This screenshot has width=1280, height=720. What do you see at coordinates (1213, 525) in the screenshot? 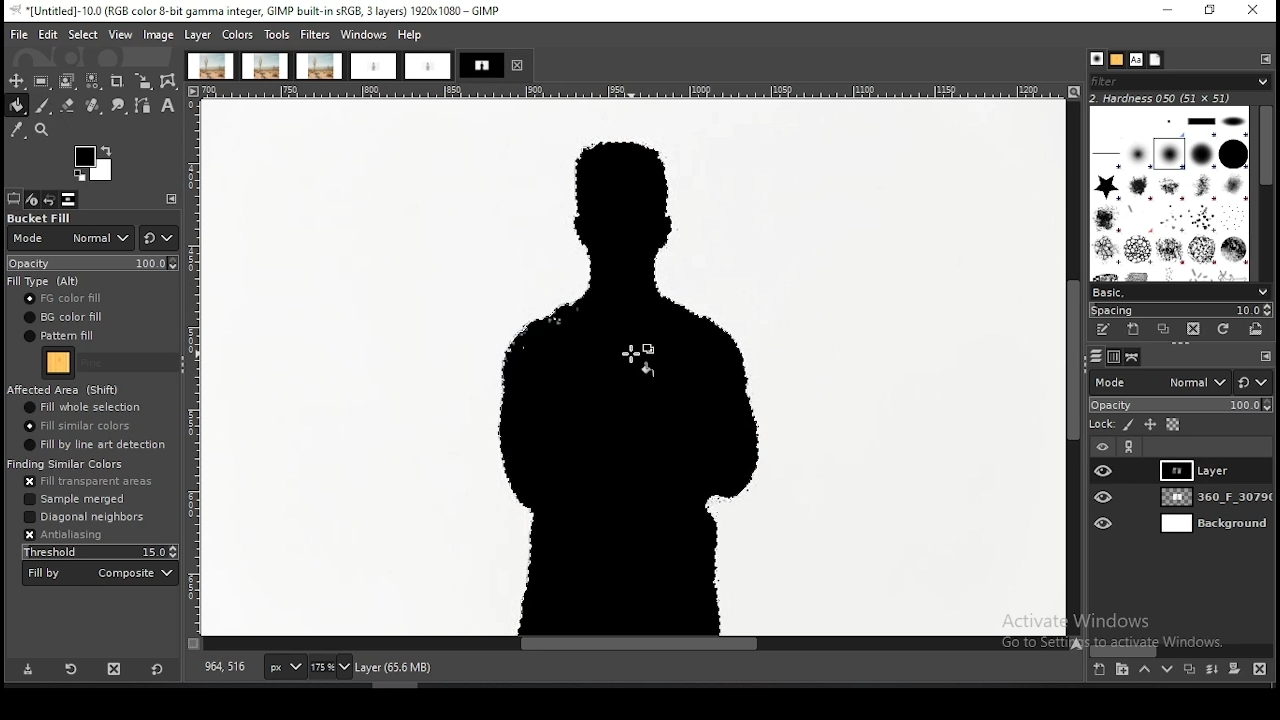
I see `layer` at bounding box center [1213, 525].